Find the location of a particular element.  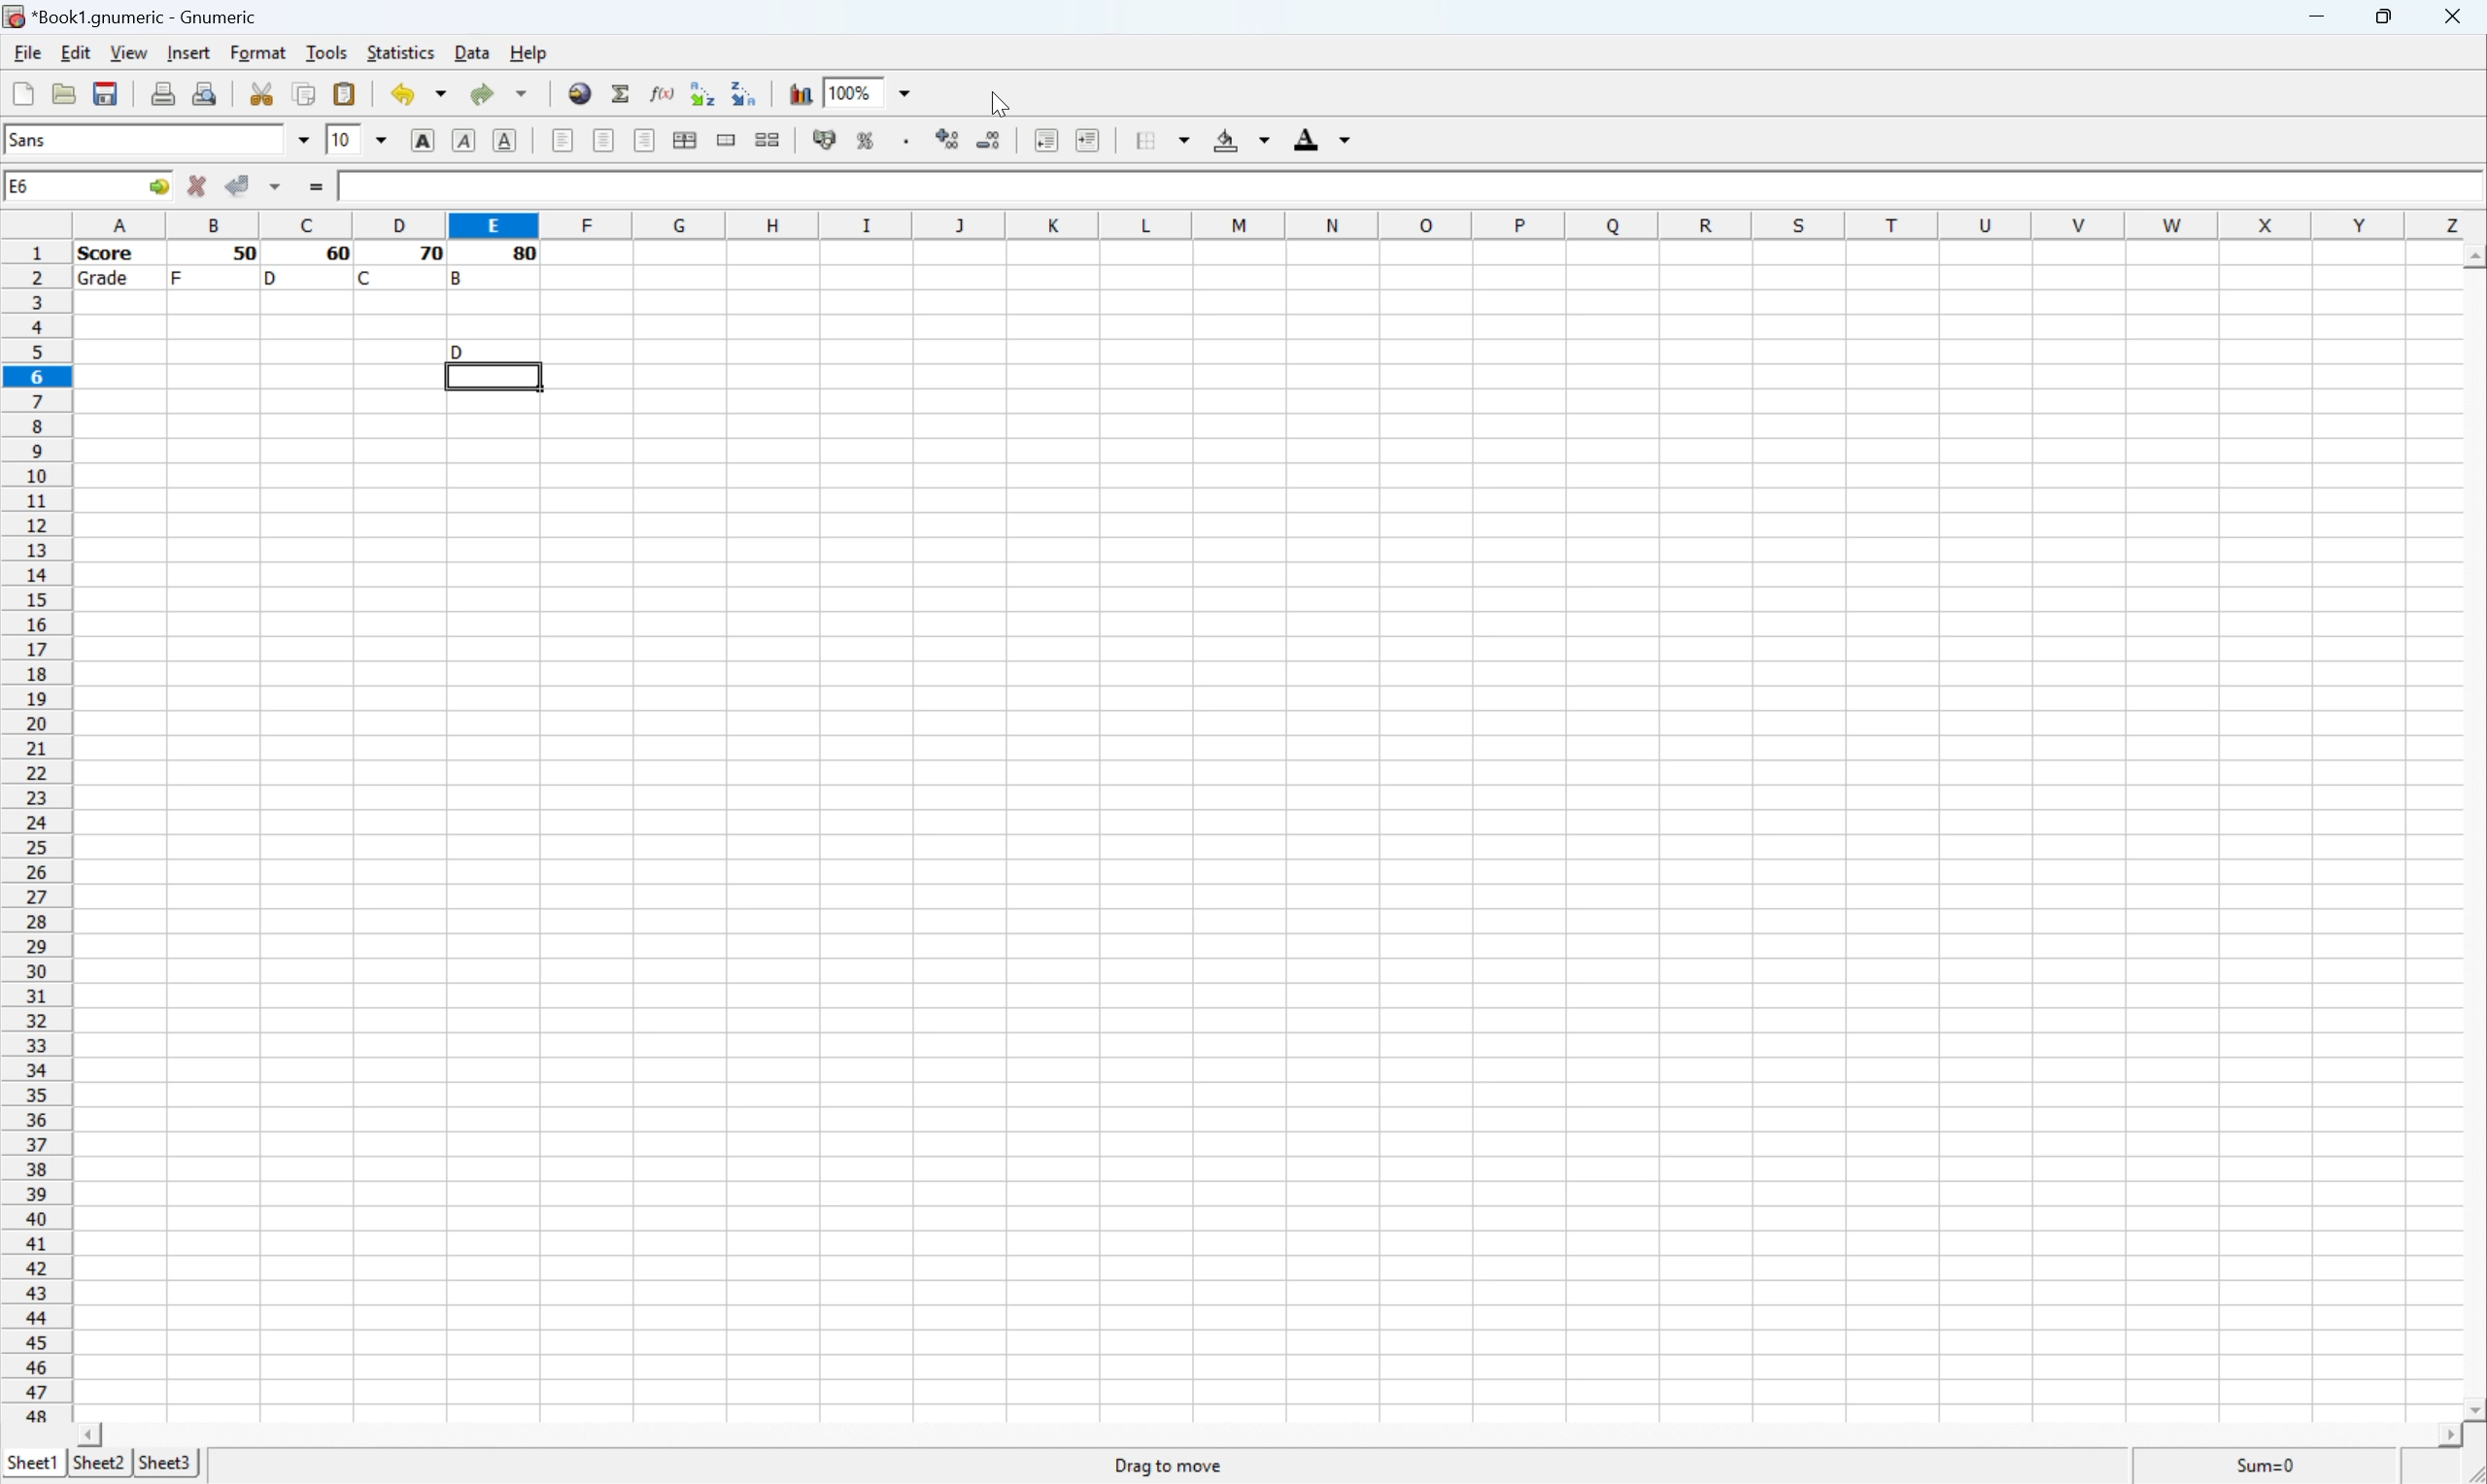

Italic is located at coordinates (460, 142).